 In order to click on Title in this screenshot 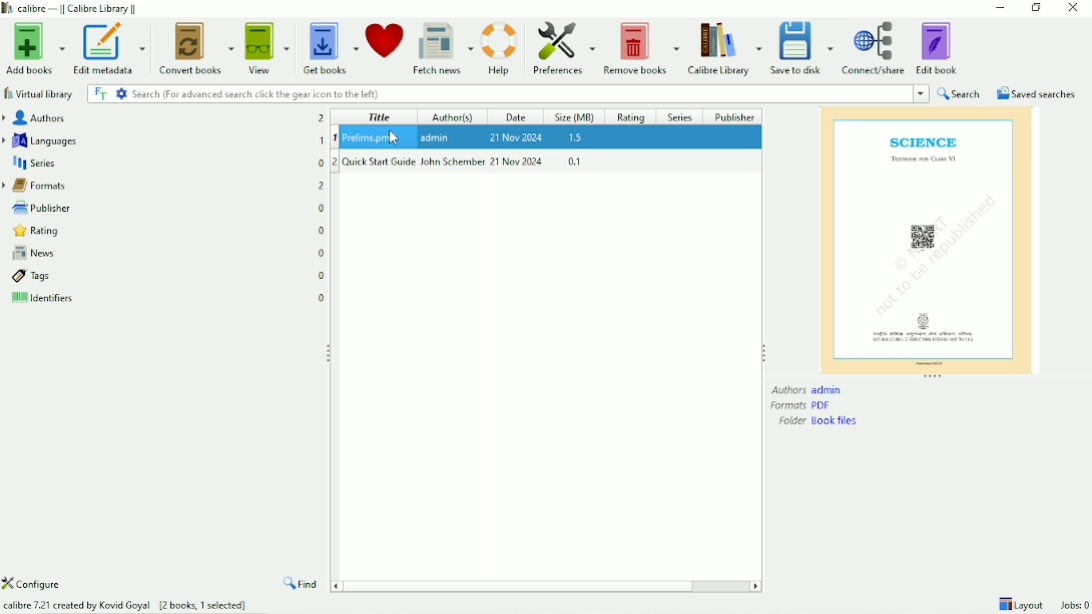, I will do `click(379, 117)`.